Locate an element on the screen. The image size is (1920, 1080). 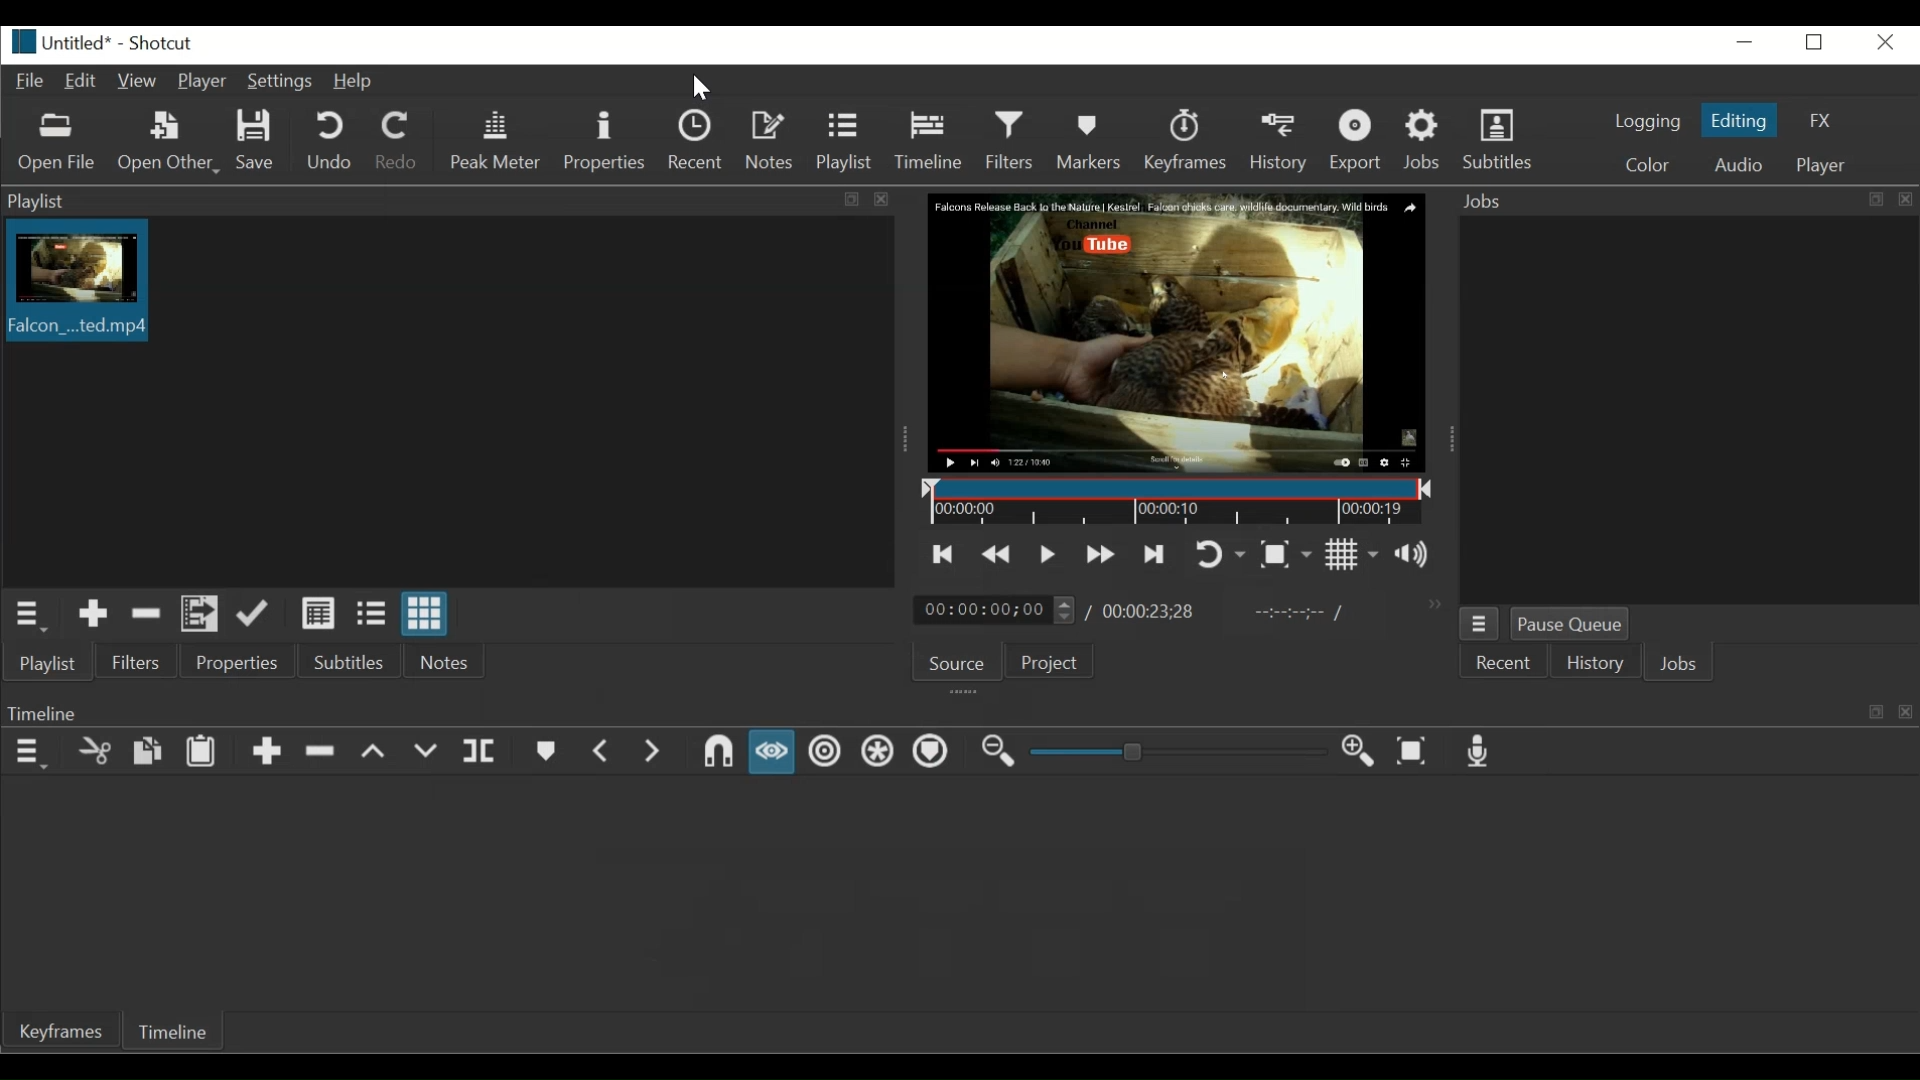
Export is located at coordinates (1359, 144).